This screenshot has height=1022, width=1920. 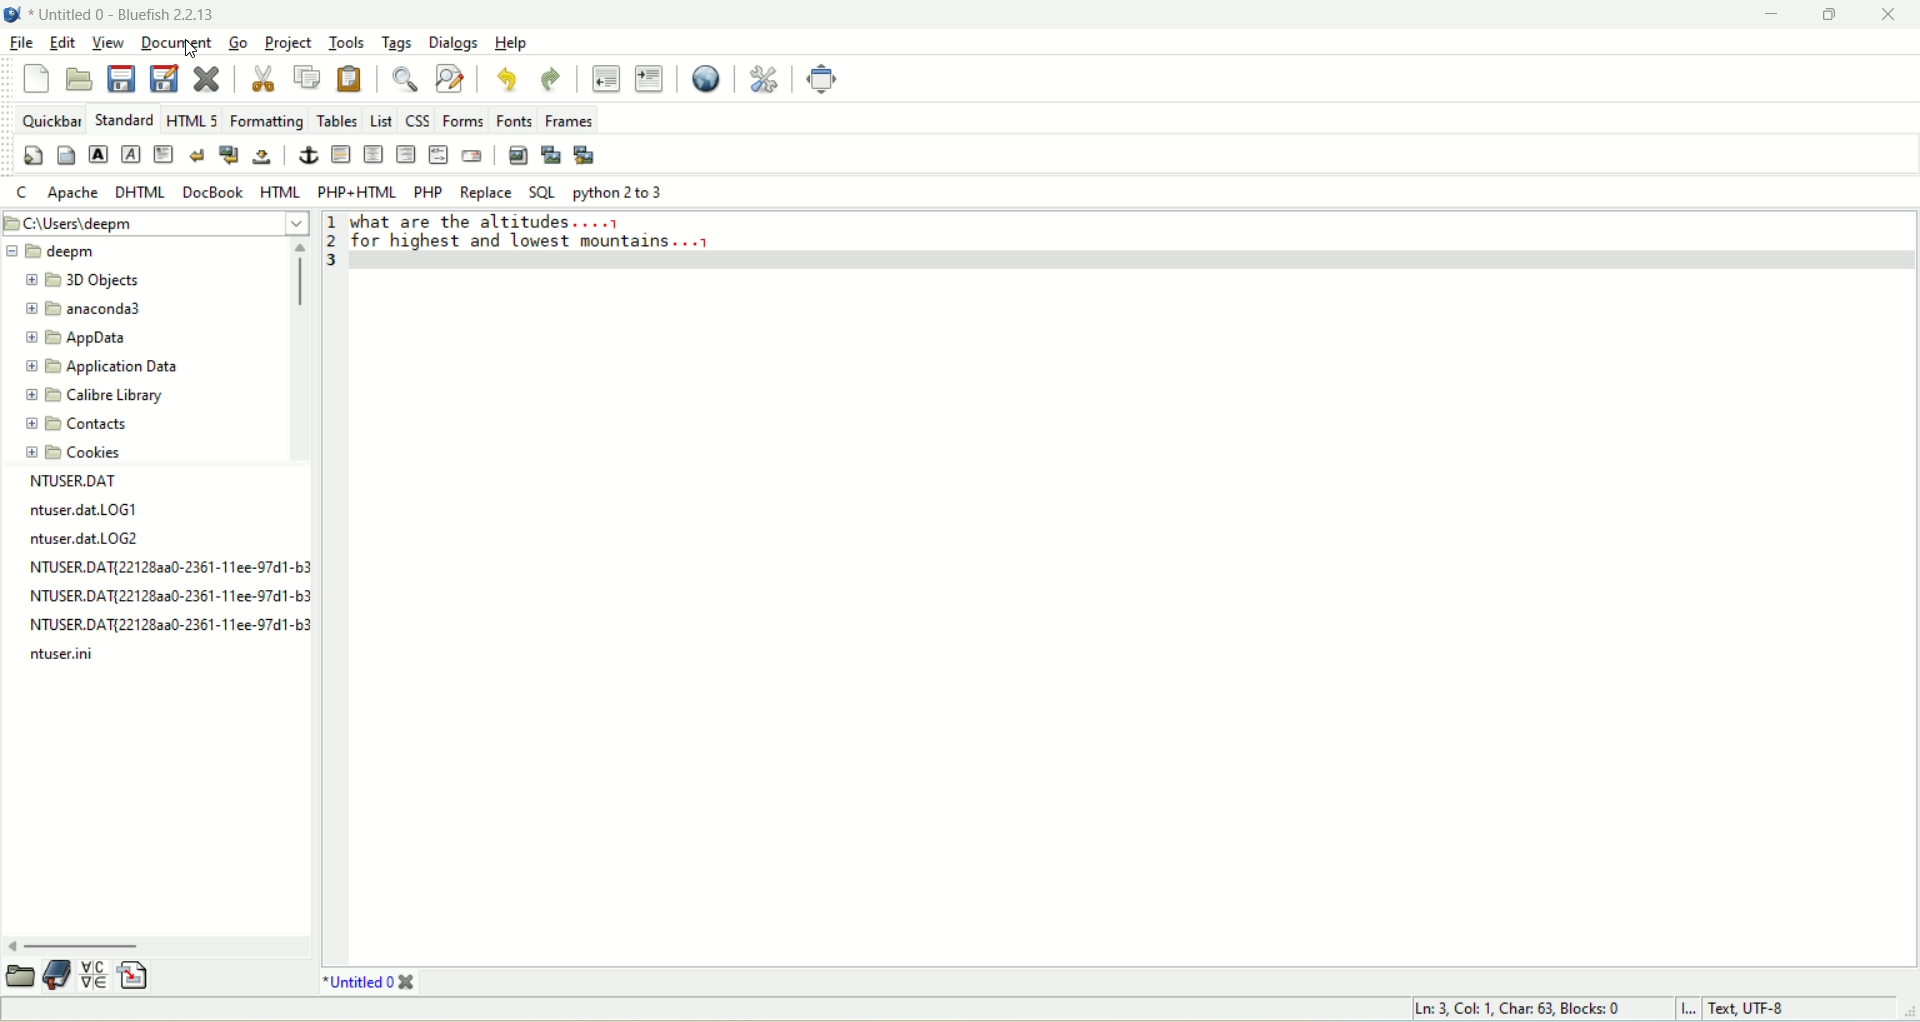 I want to click on location, so click(x=153, y=223).